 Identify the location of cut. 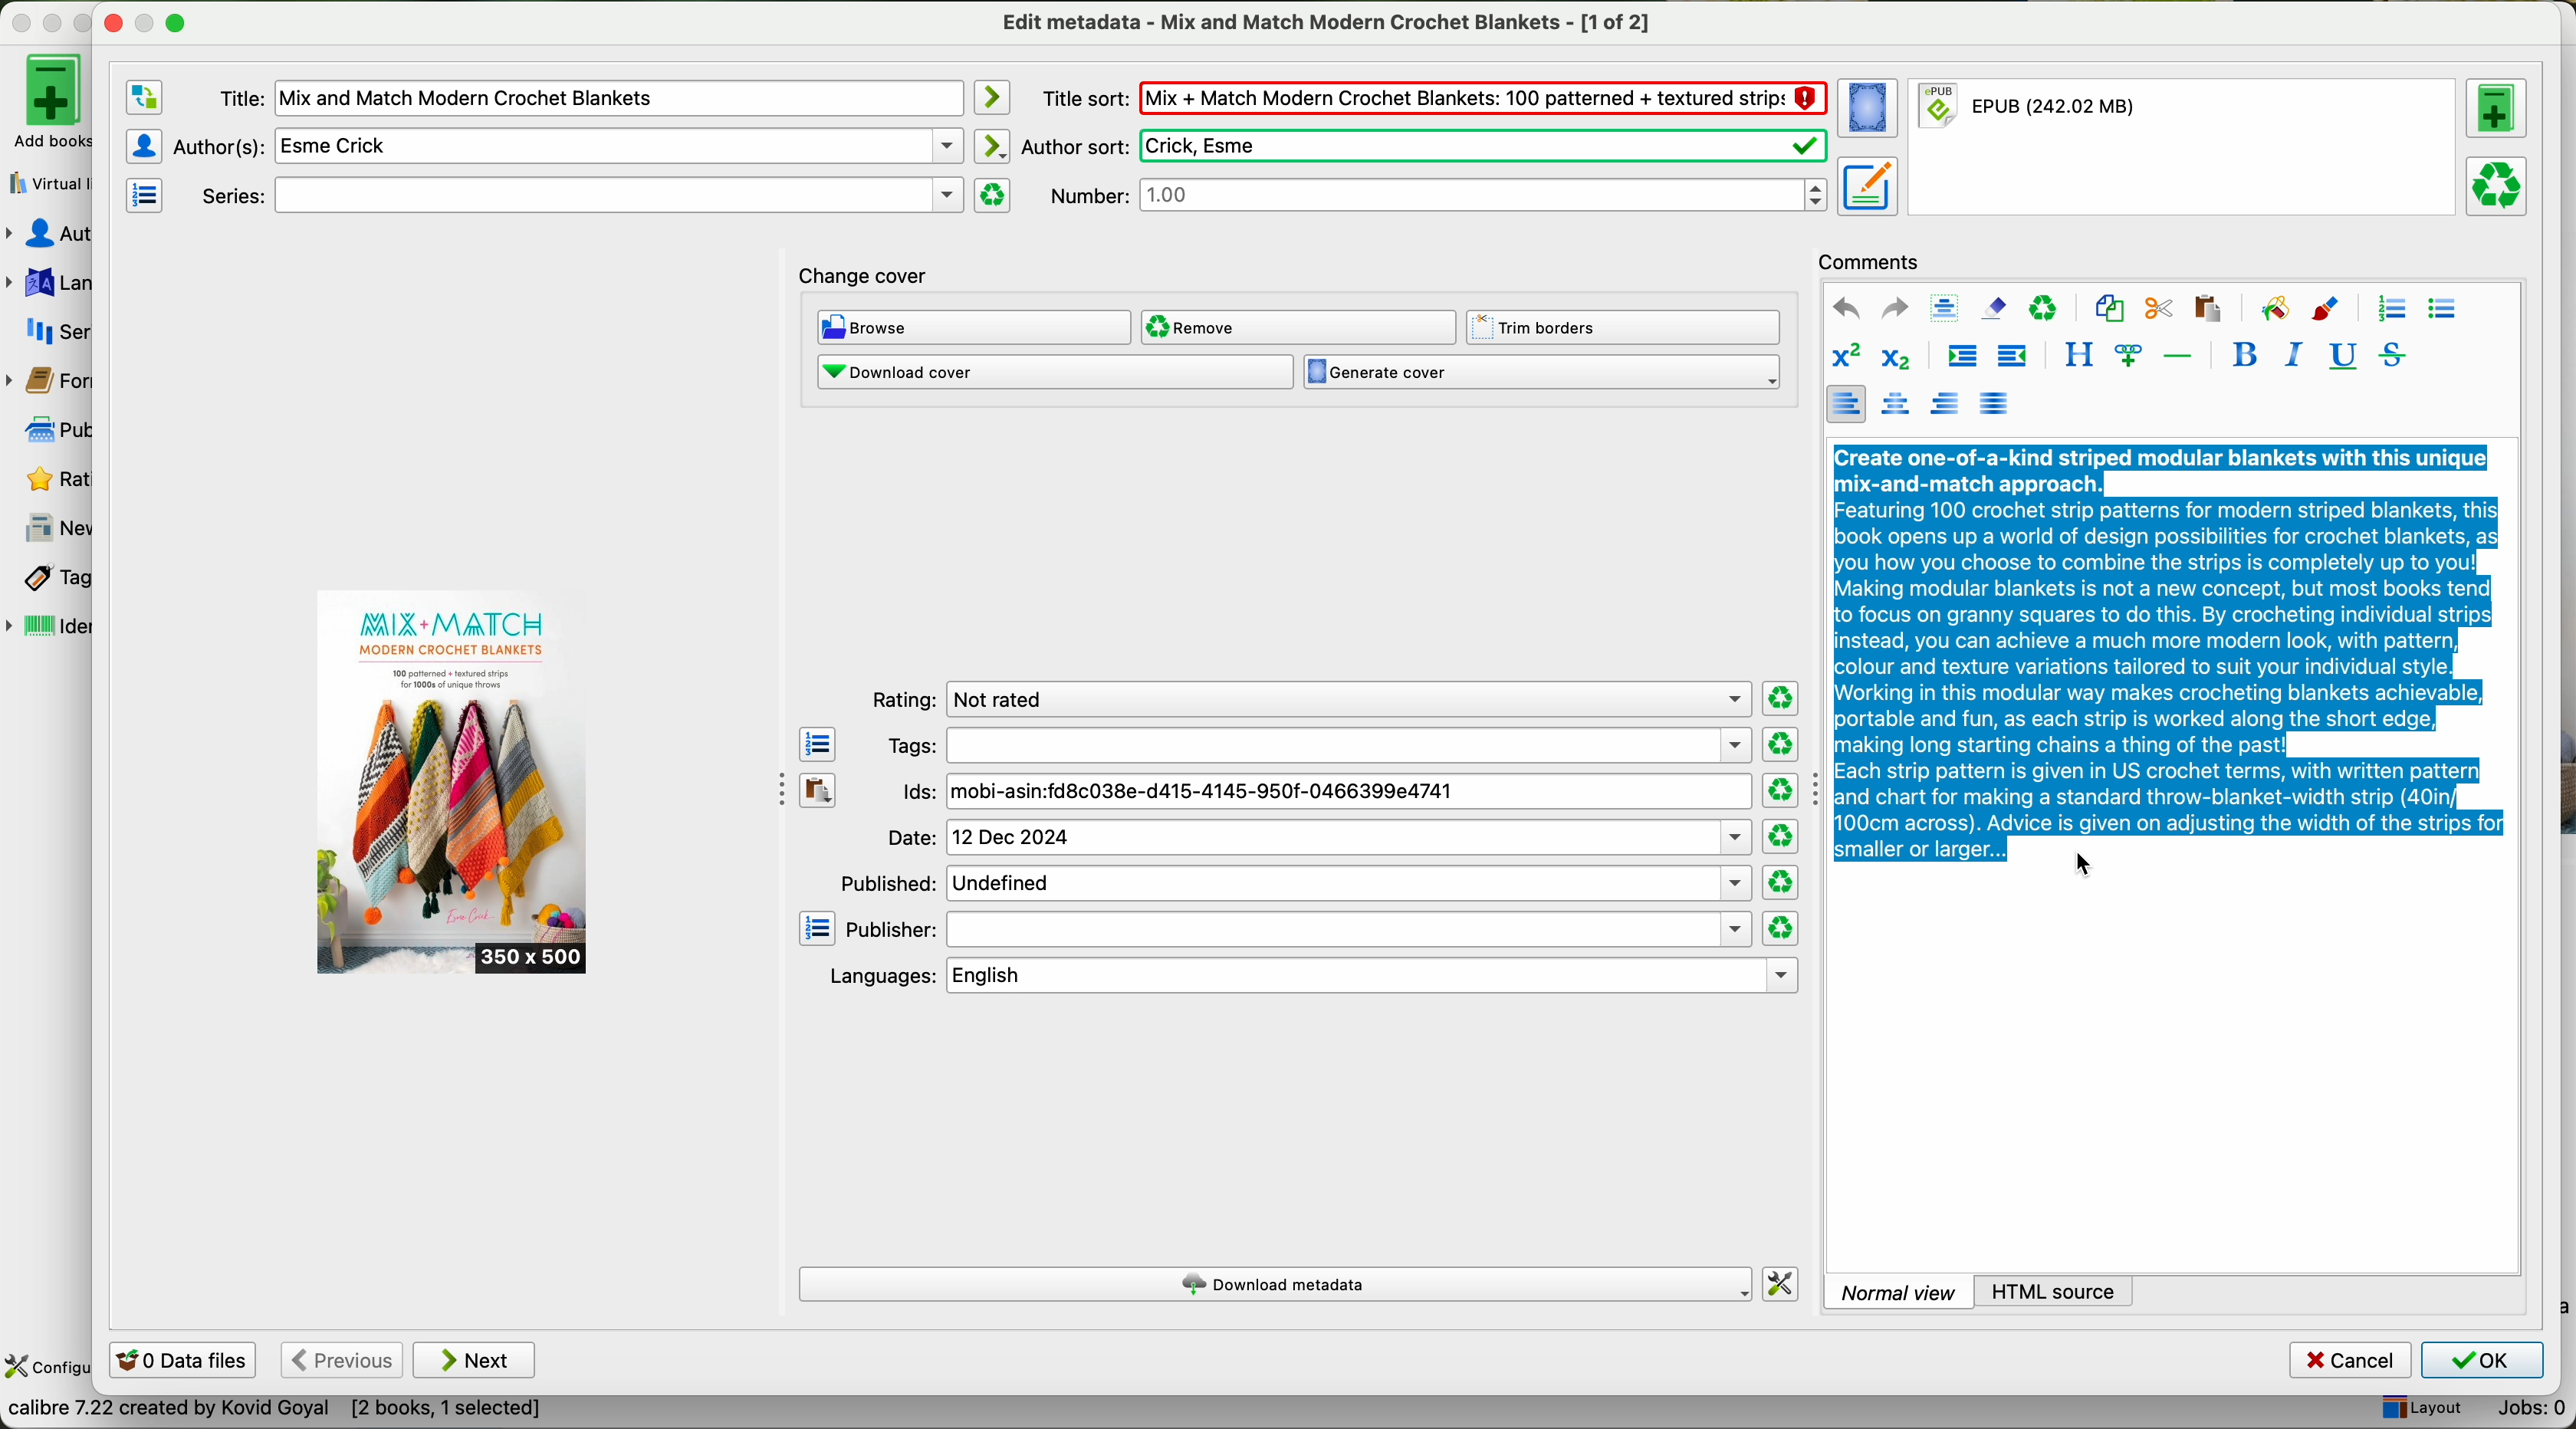
(2159, 309).